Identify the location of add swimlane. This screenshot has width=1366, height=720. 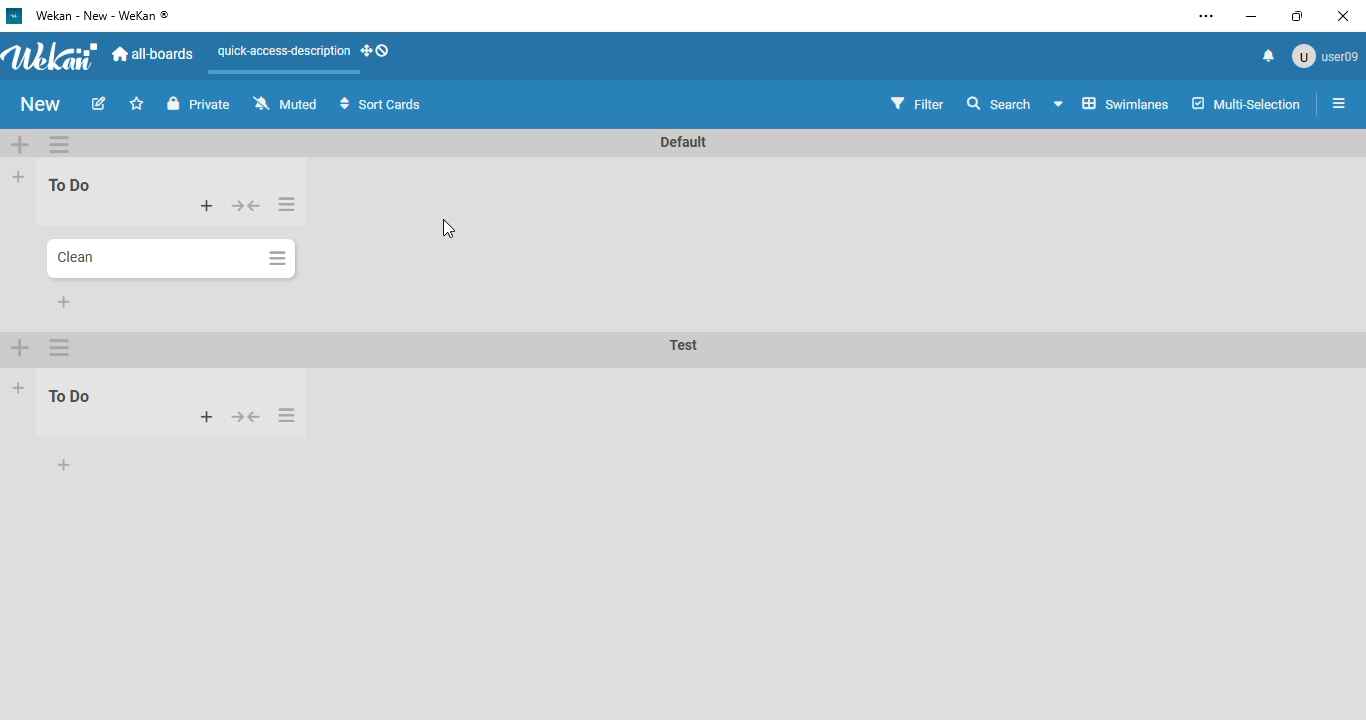
(20, 349).